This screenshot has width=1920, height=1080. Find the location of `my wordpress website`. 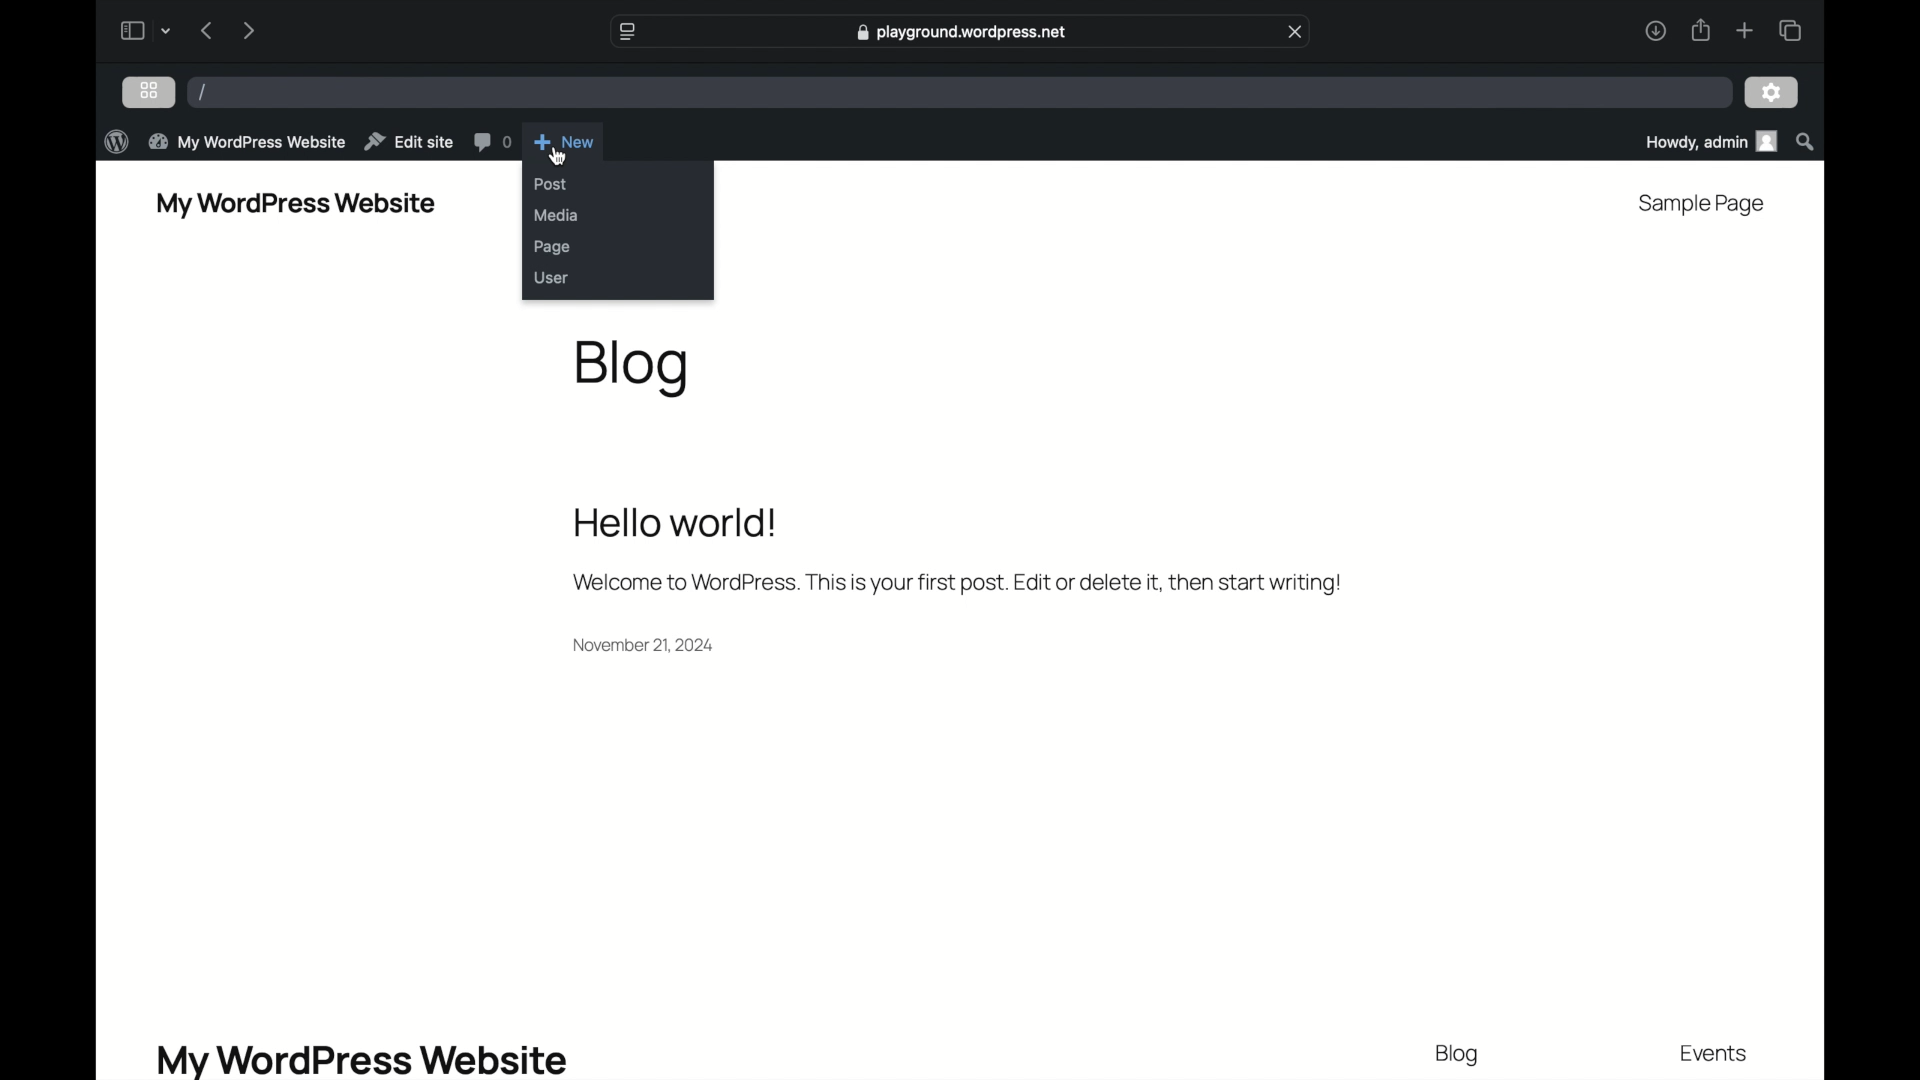

my wordpress website is located at coordinates (247, 142).